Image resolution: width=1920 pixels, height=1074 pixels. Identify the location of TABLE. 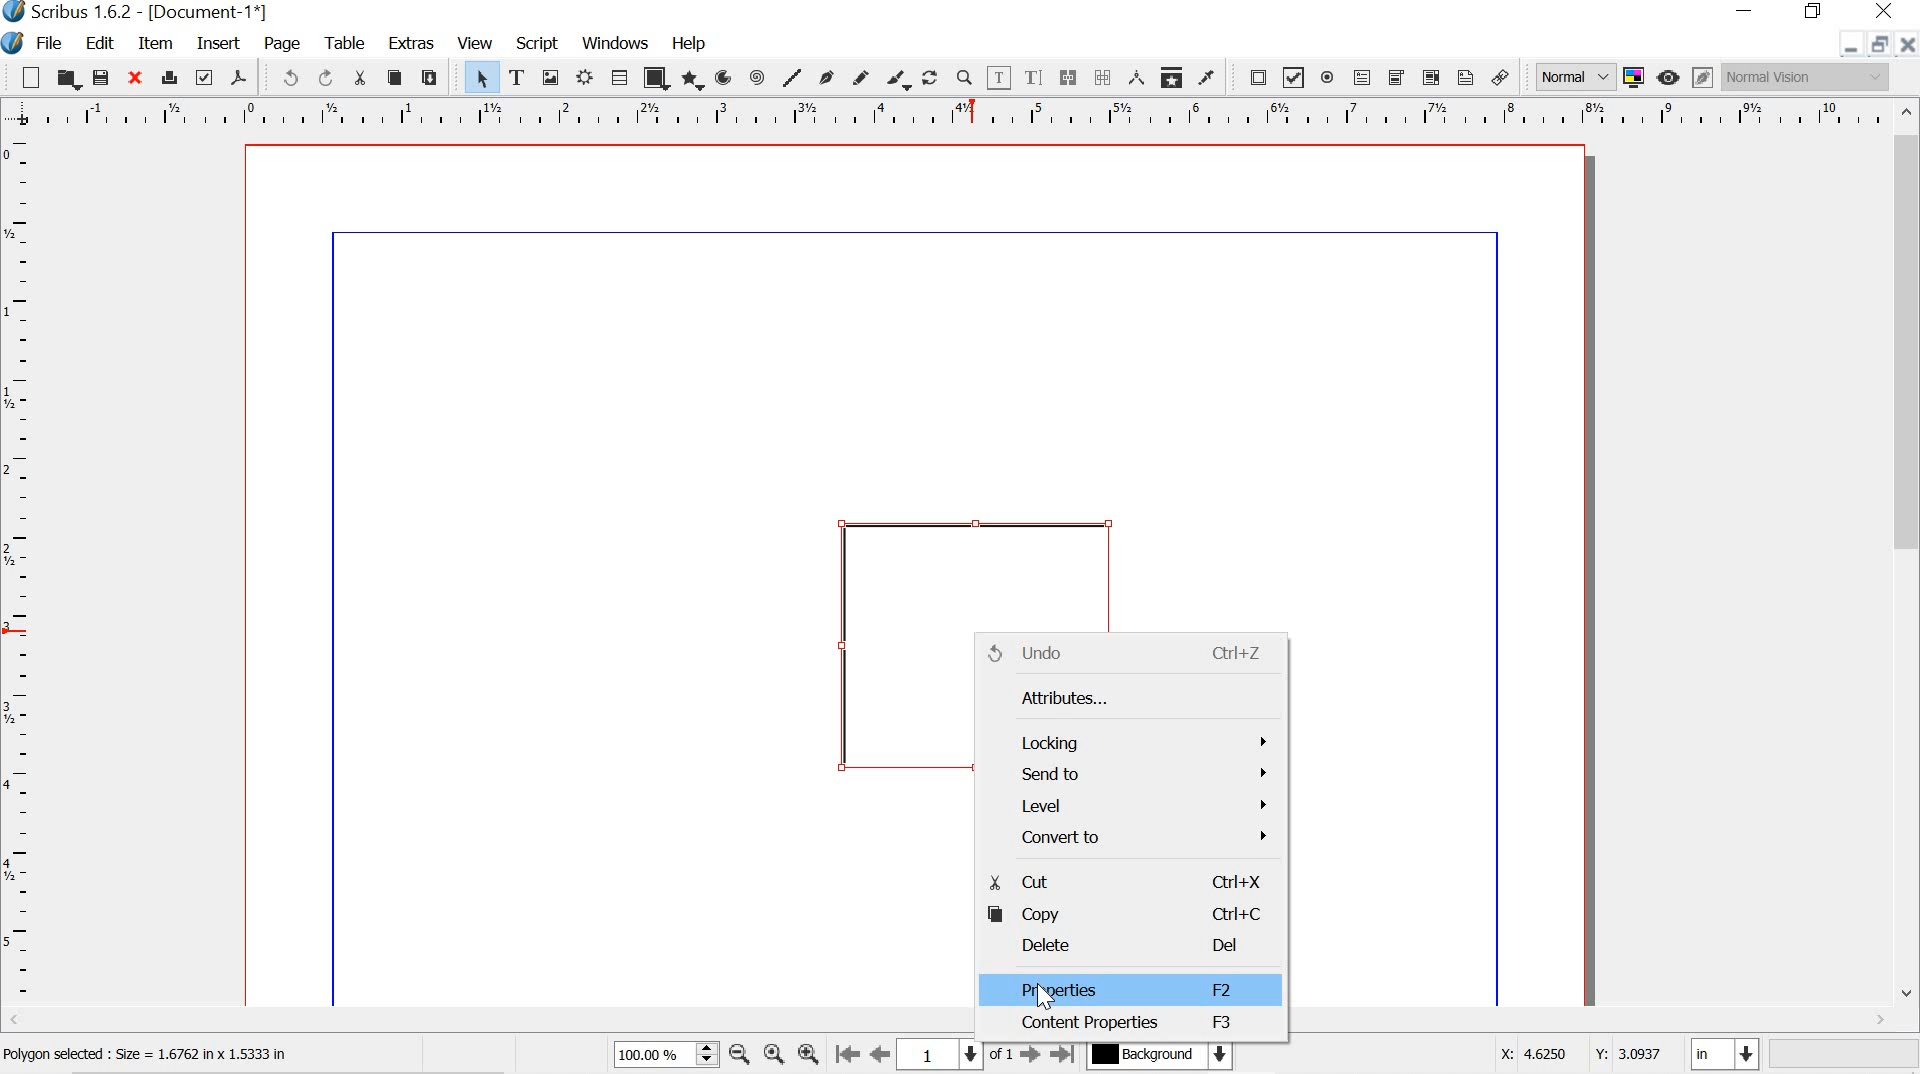
(343, 41).